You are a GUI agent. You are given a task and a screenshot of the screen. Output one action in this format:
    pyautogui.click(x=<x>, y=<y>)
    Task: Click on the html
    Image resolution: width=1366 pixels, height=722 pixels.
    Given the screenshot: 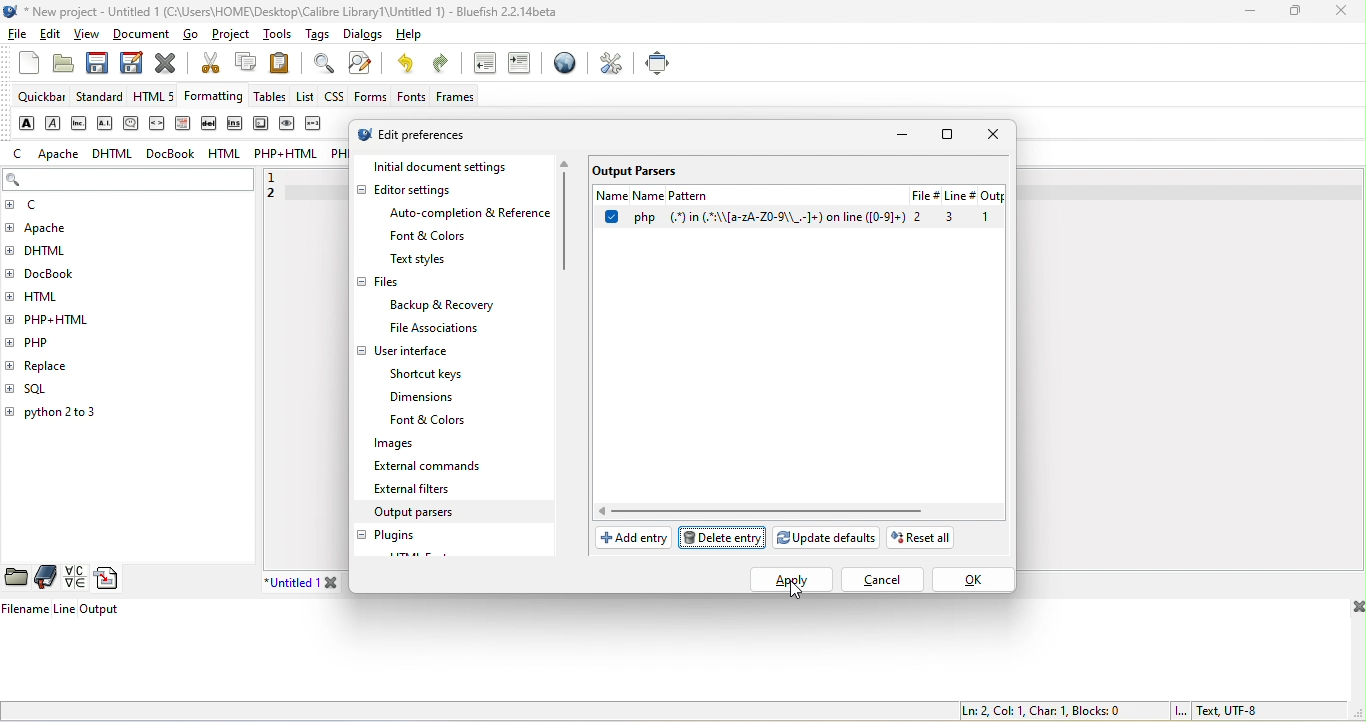 What is the action you would take?
    pyautogui.click(x=222, y=153)
    